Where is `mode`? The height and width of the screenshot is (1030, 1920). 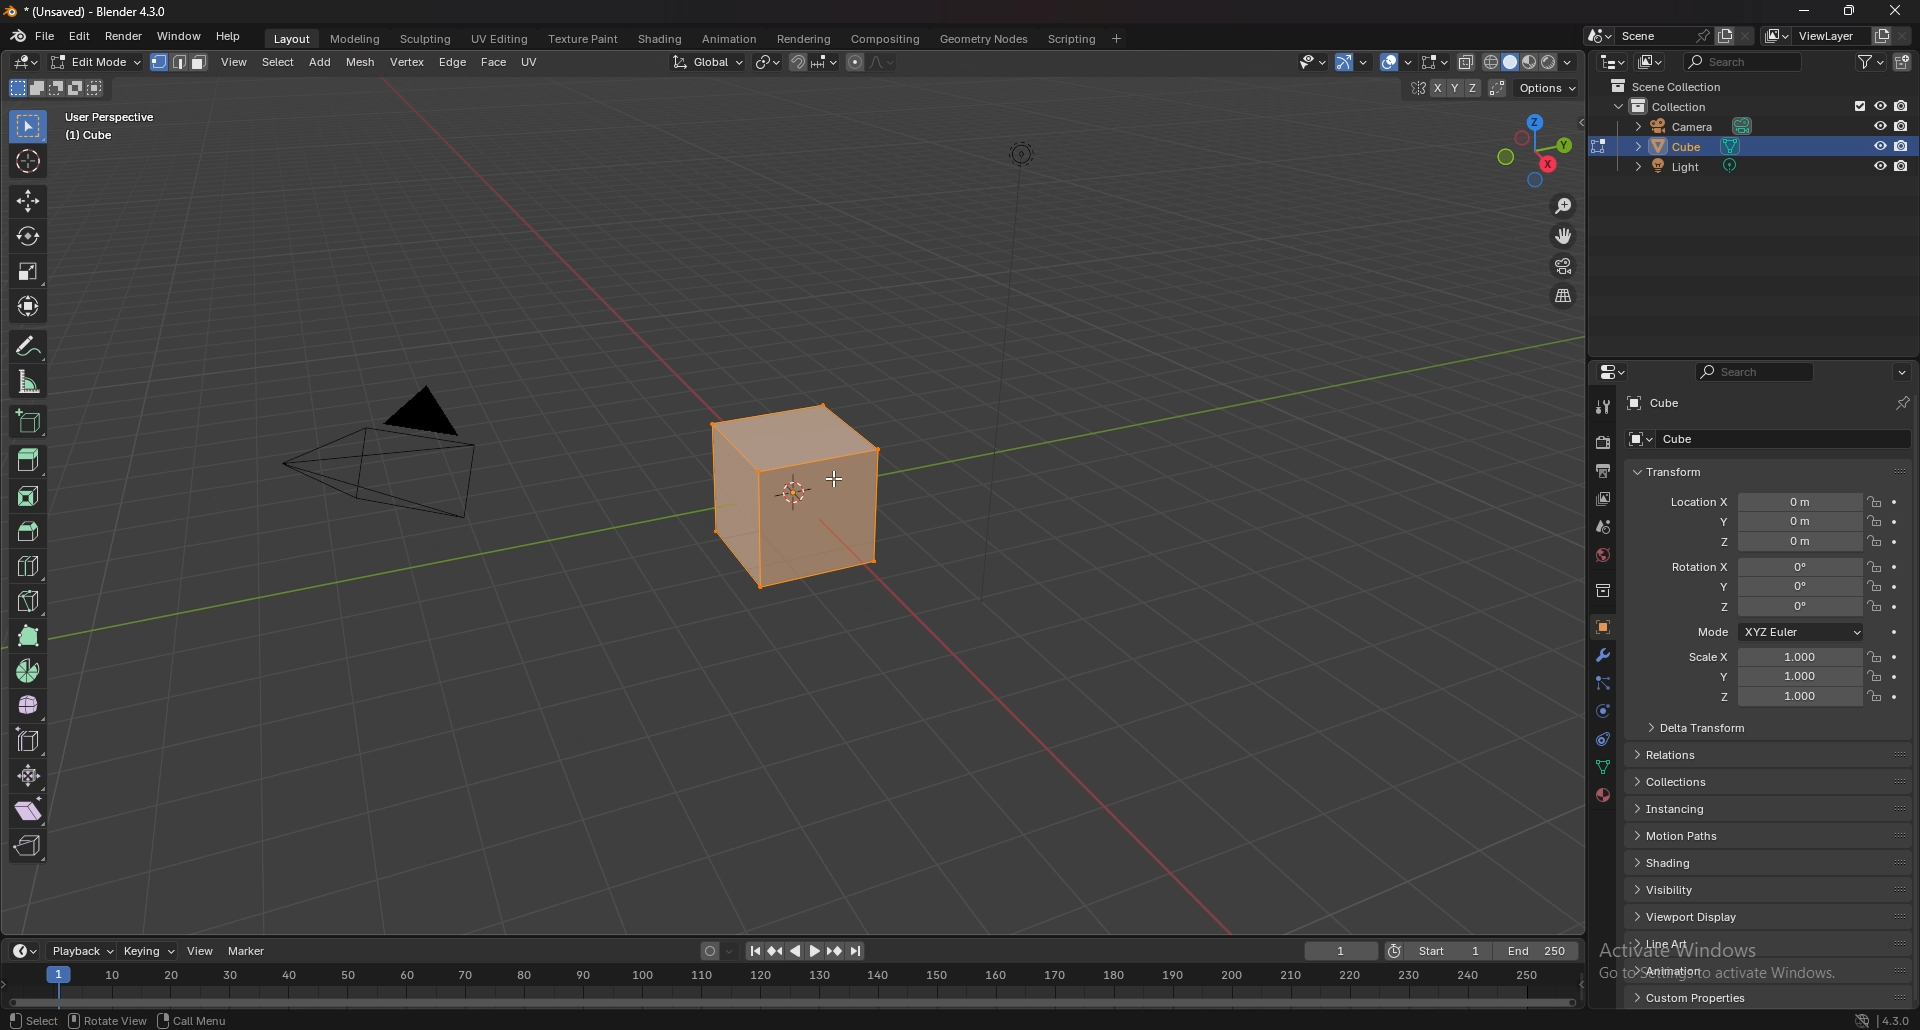 mode is located at coordinates (1775, 632).